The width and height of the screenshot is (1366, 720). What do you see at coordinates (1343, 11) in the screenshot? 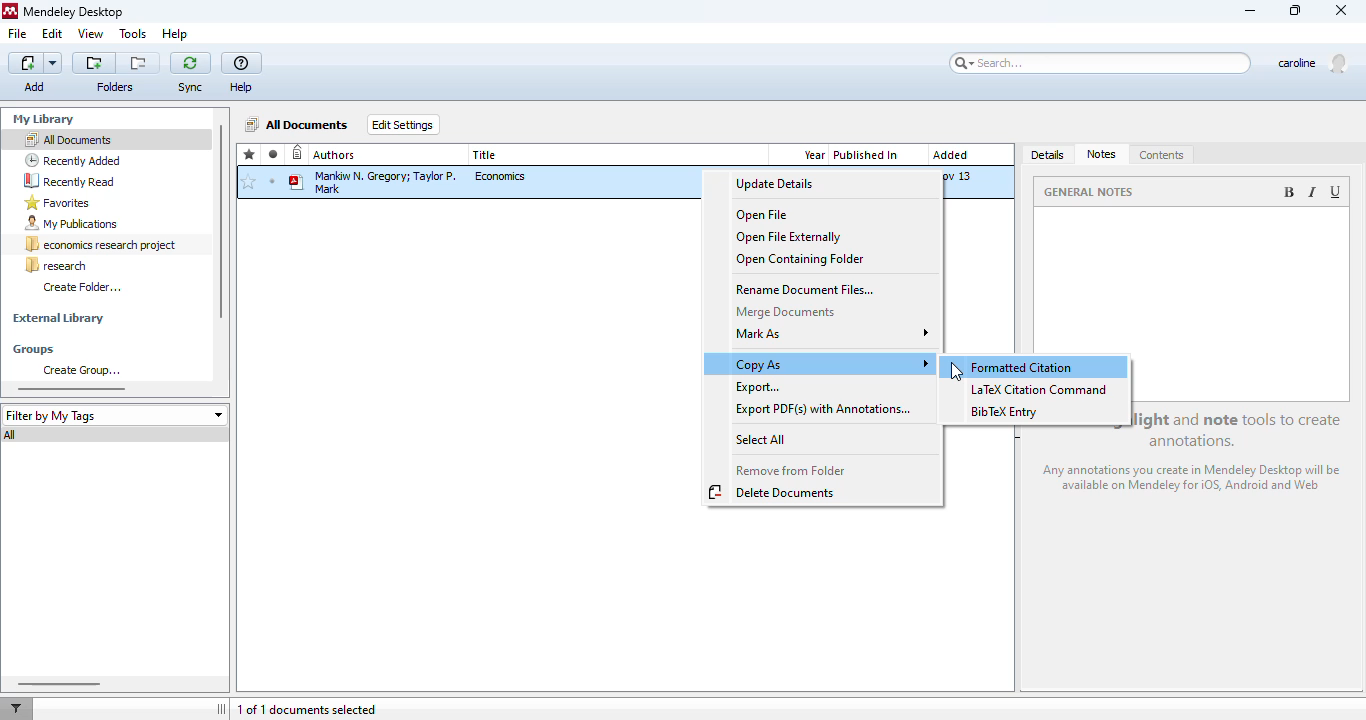
I see `close` at bounding box center [1343, 11].